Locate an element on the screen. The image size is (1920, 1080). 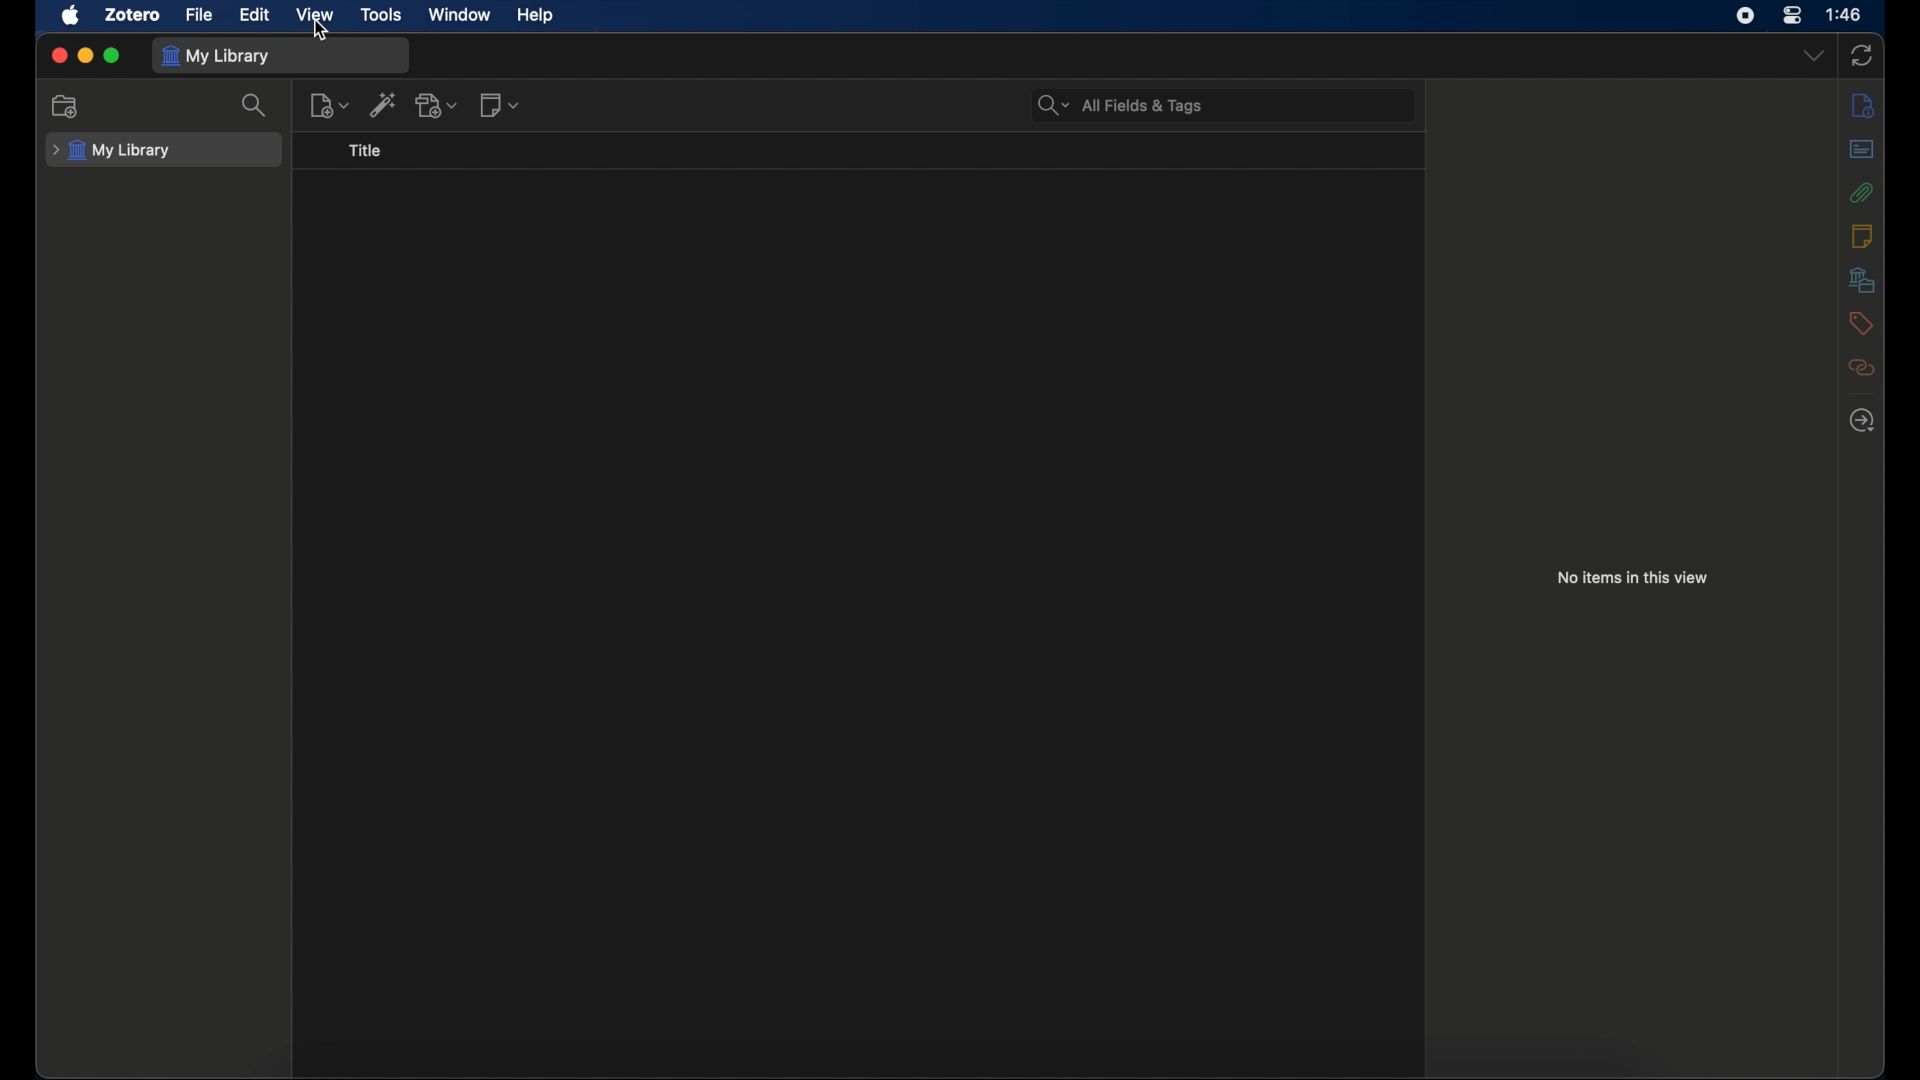
sync is located at coordinates (1861, 55).